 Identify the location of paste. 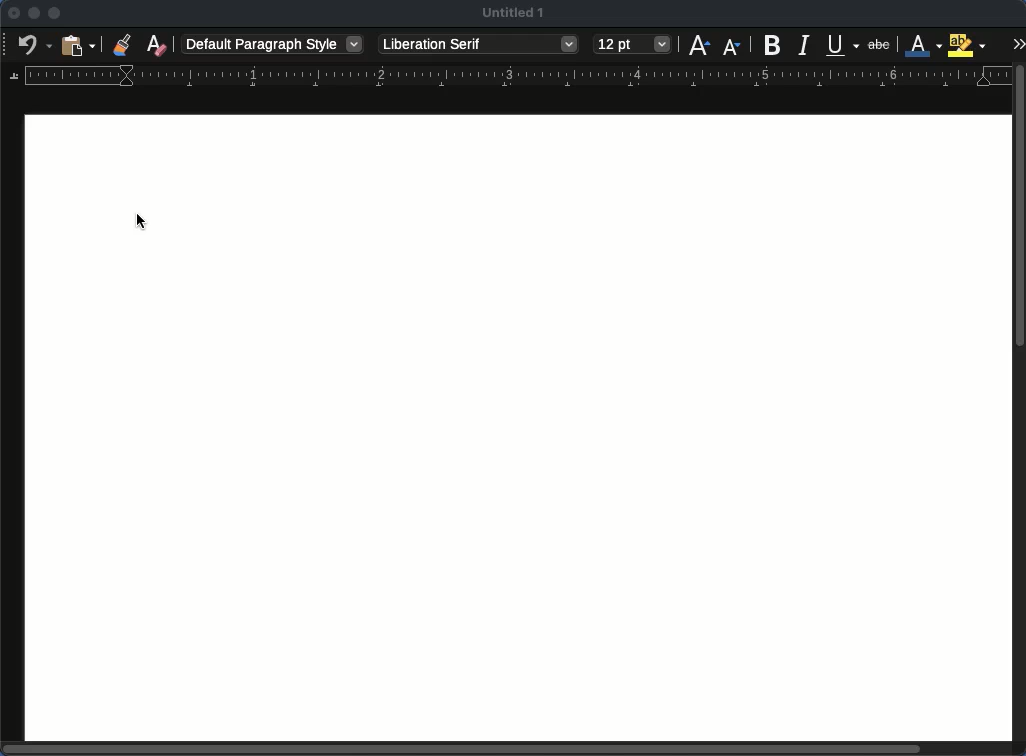
(78, 44).